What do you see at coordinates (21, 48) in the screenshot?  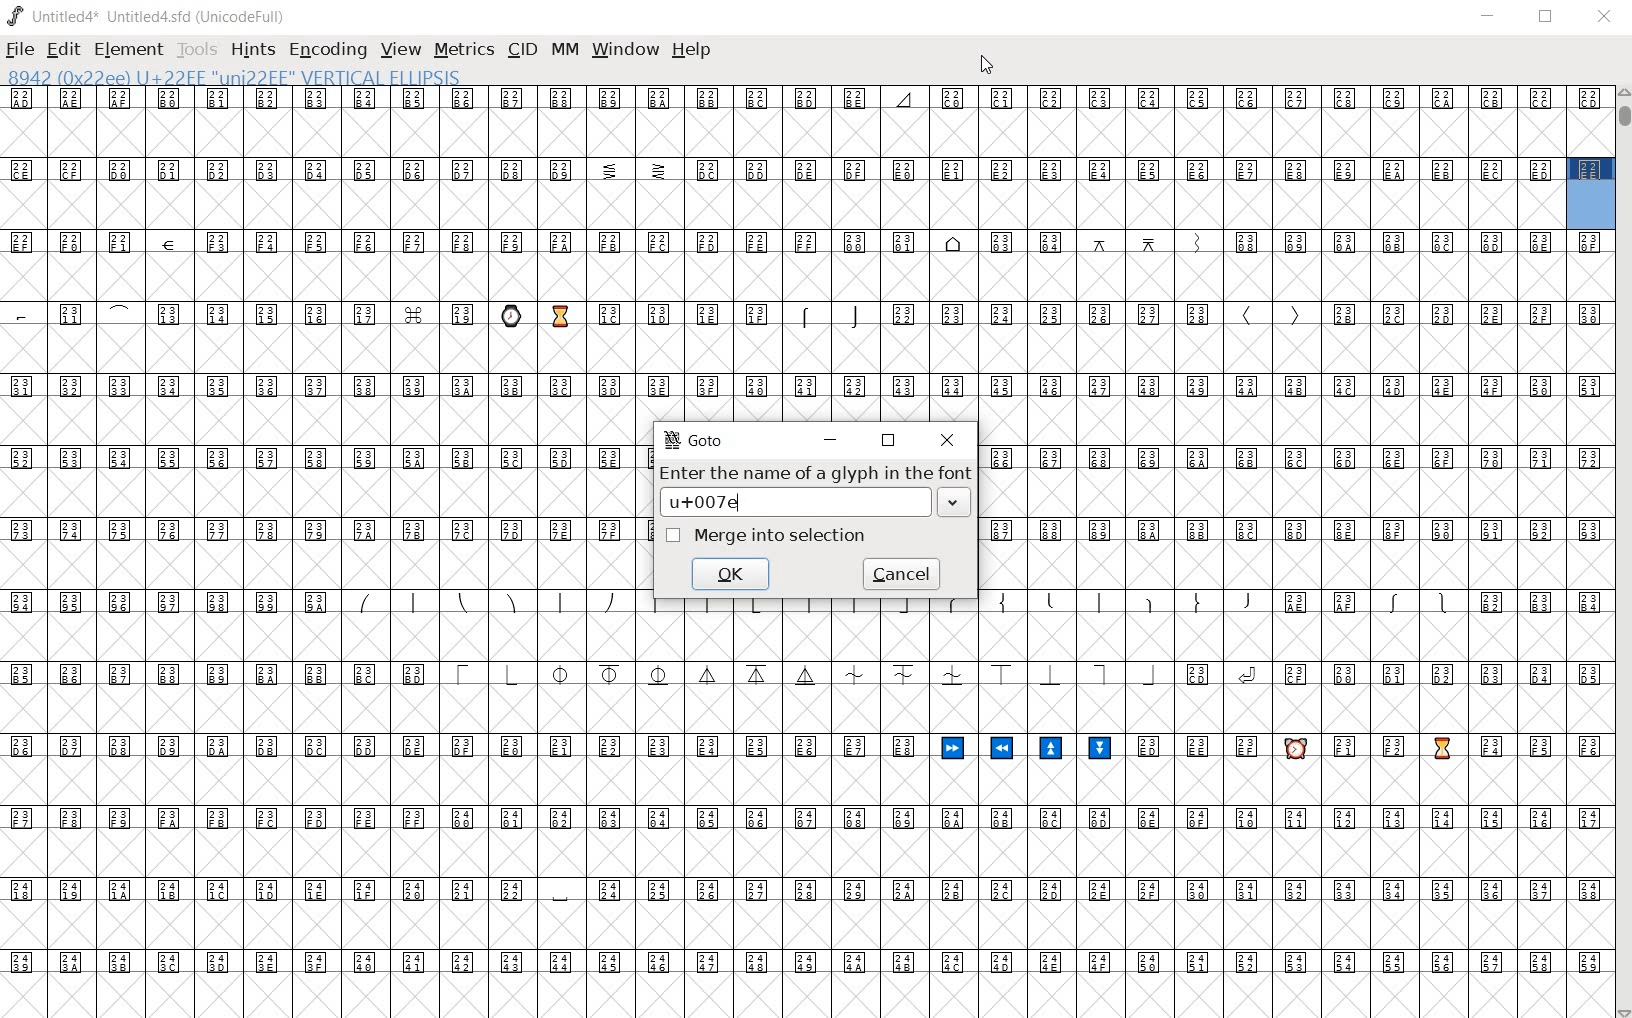 I see `FILE` at bounding box center [21, 48].